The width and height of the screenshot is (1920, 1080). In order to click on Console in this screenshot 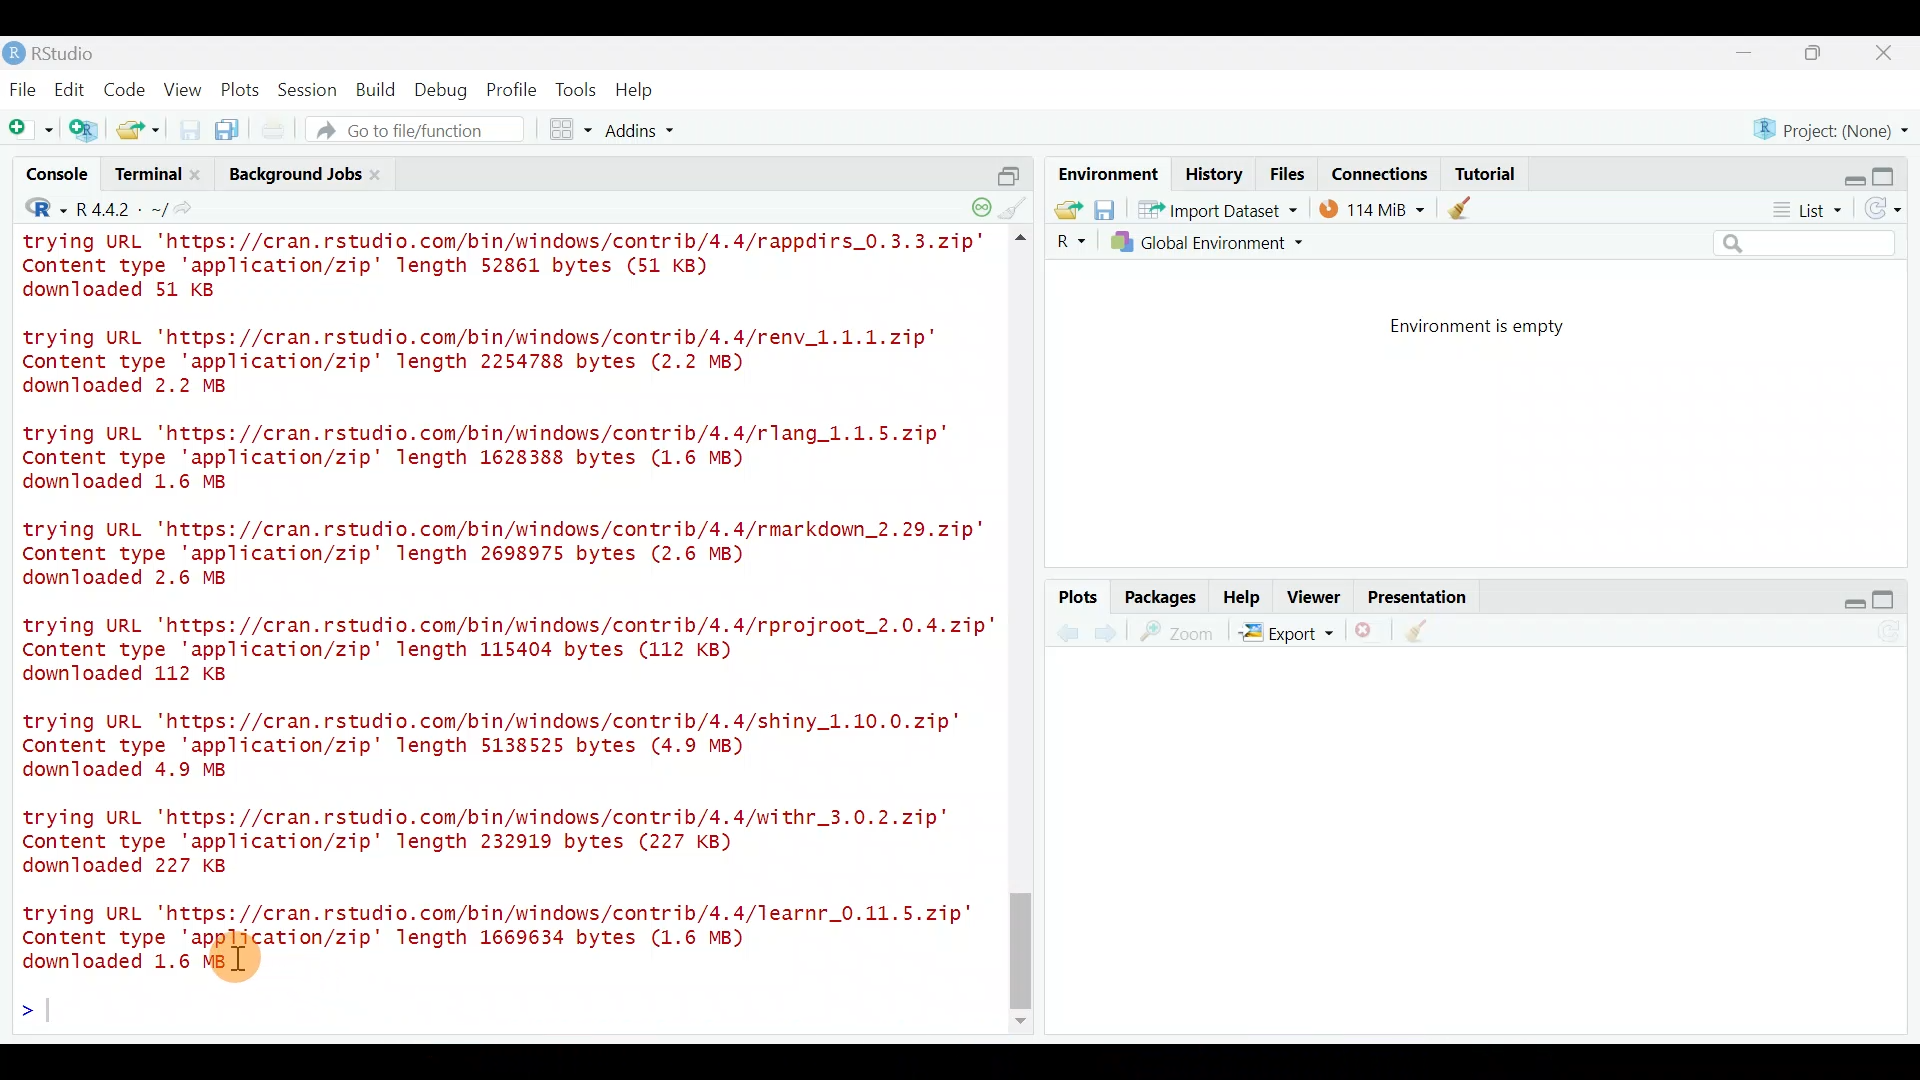, I will do `click(59, 177)`.